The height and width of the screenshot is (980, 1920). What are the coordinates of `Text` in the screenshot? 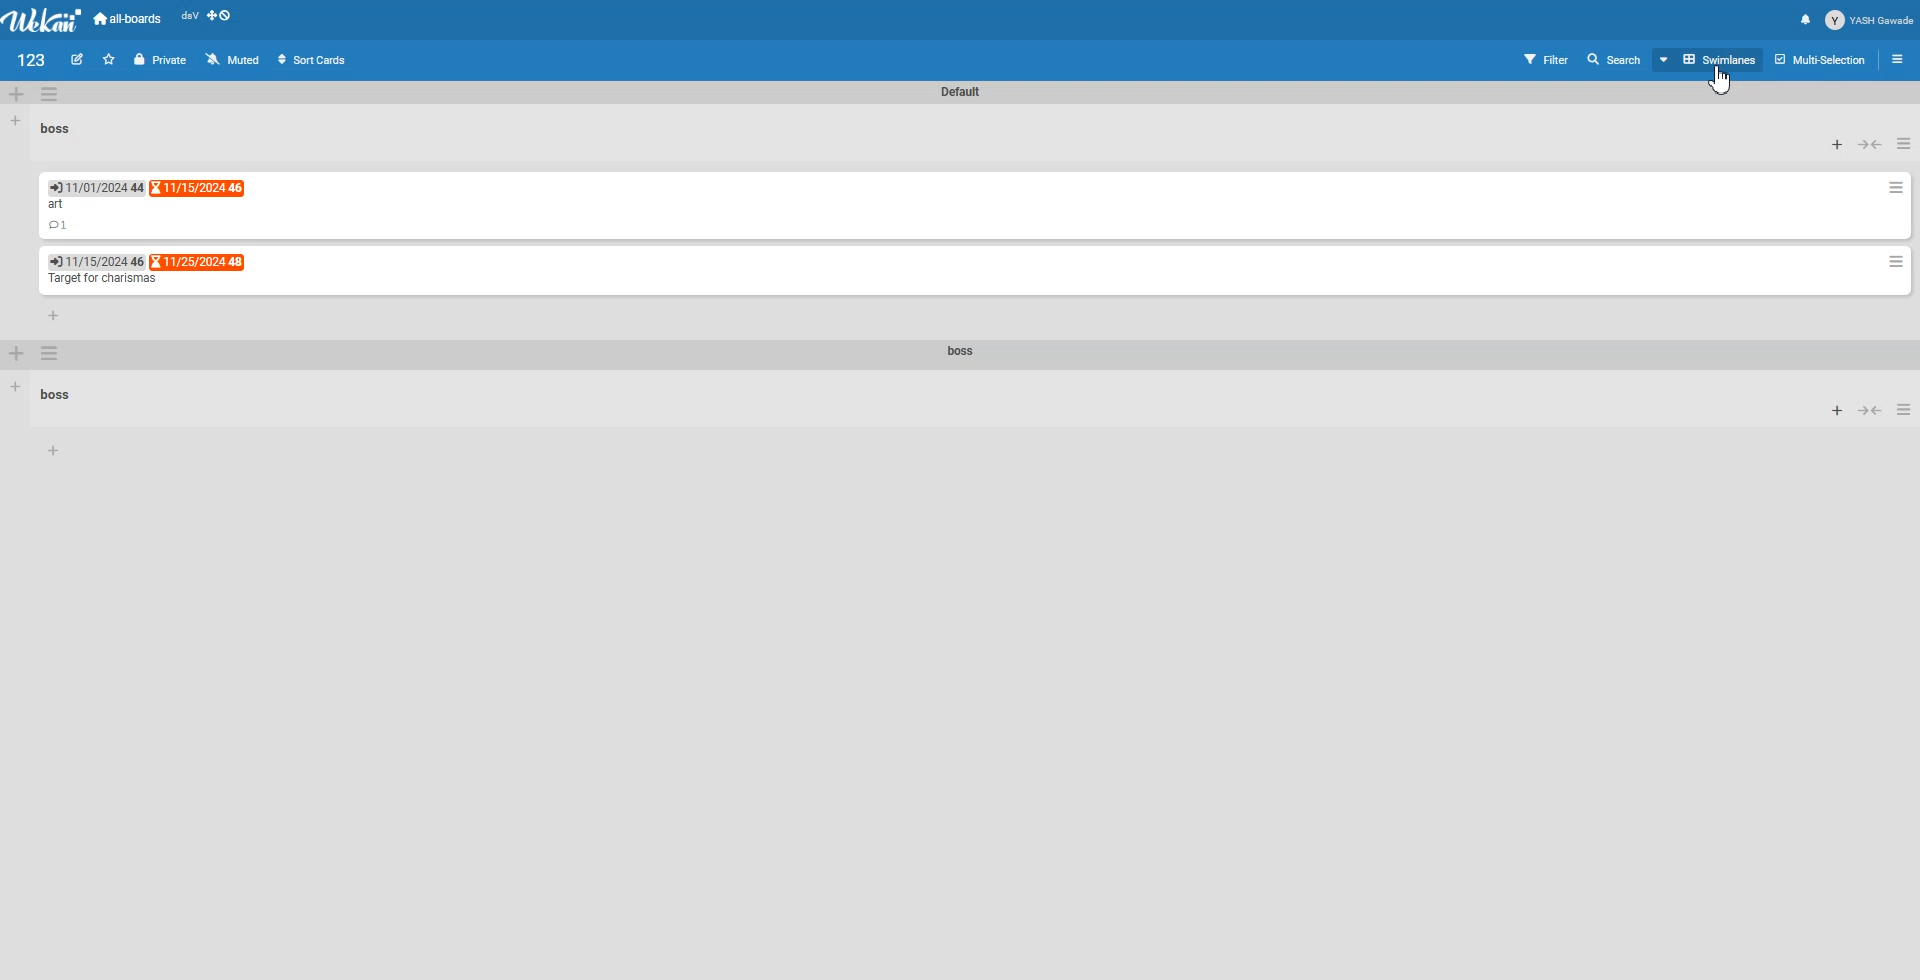 It's located at (59, 395).